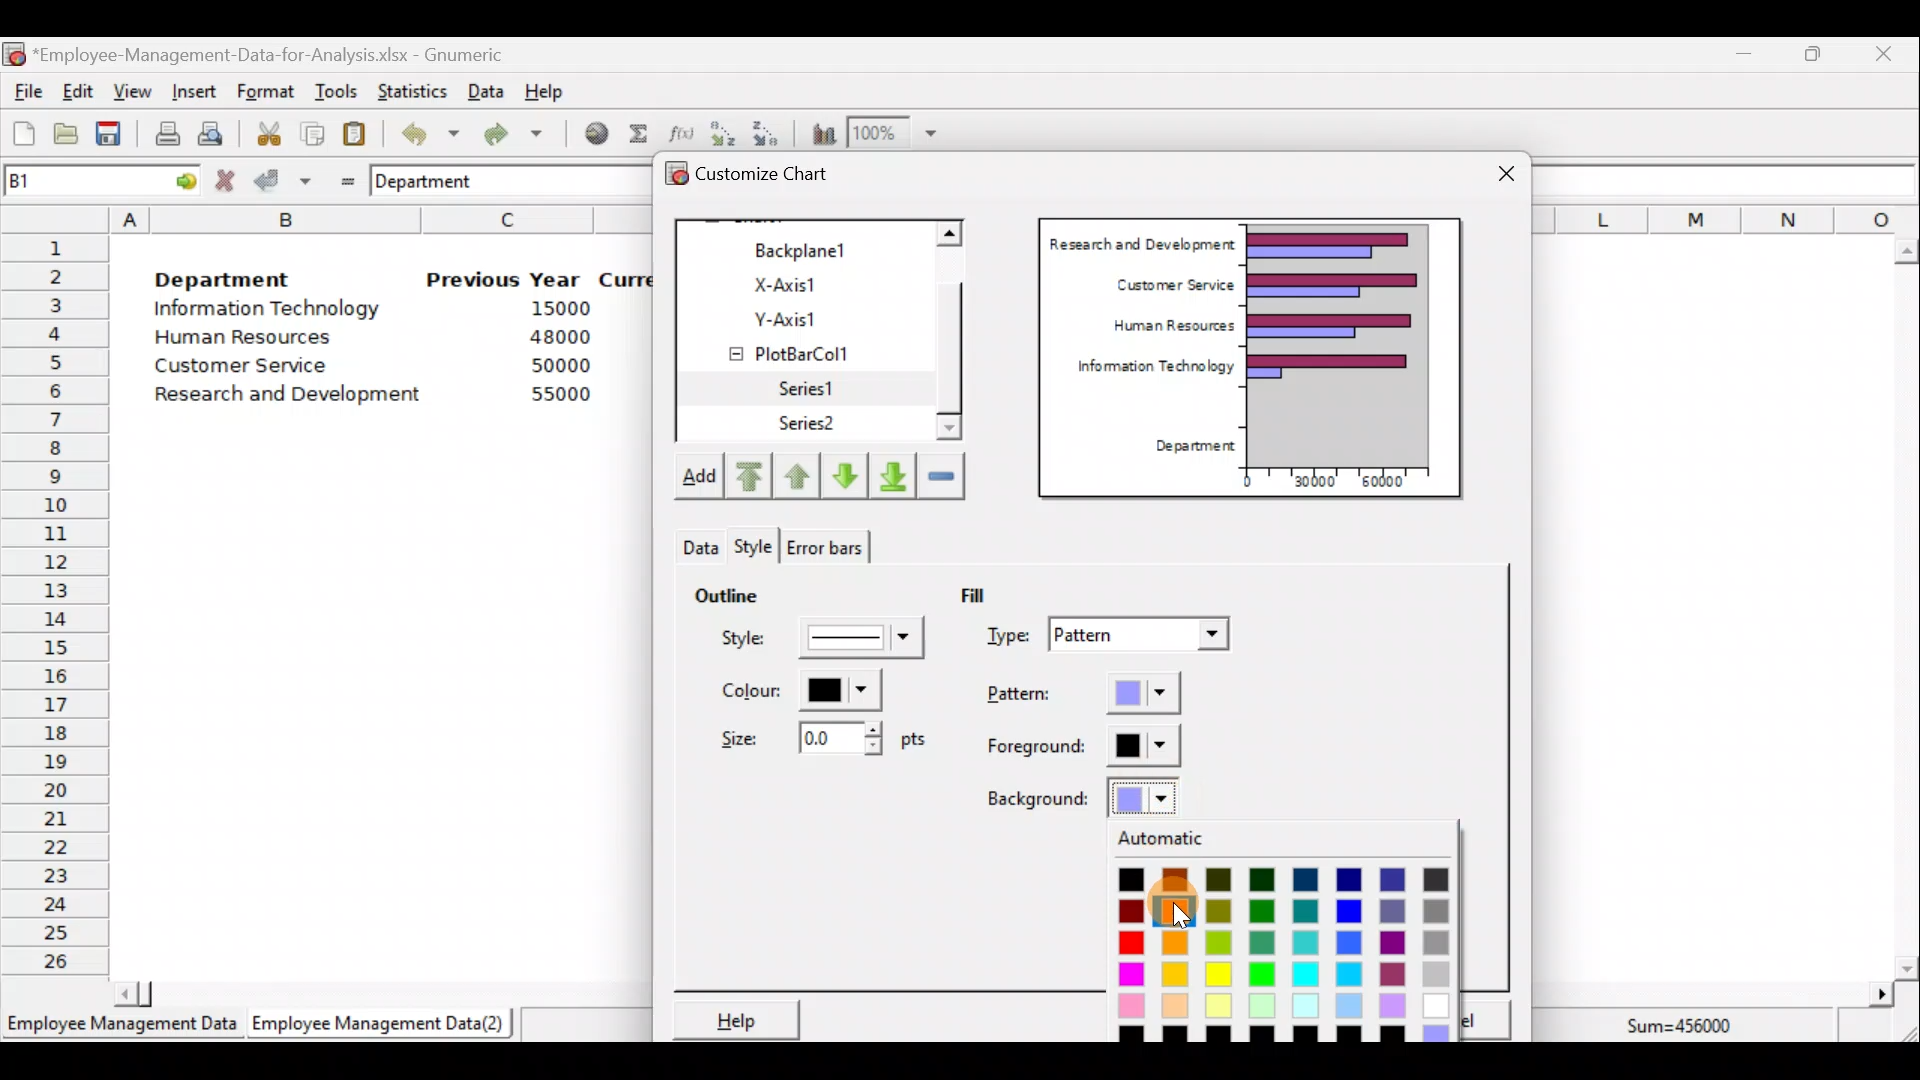  I want to click on Style, so click(826, 643).